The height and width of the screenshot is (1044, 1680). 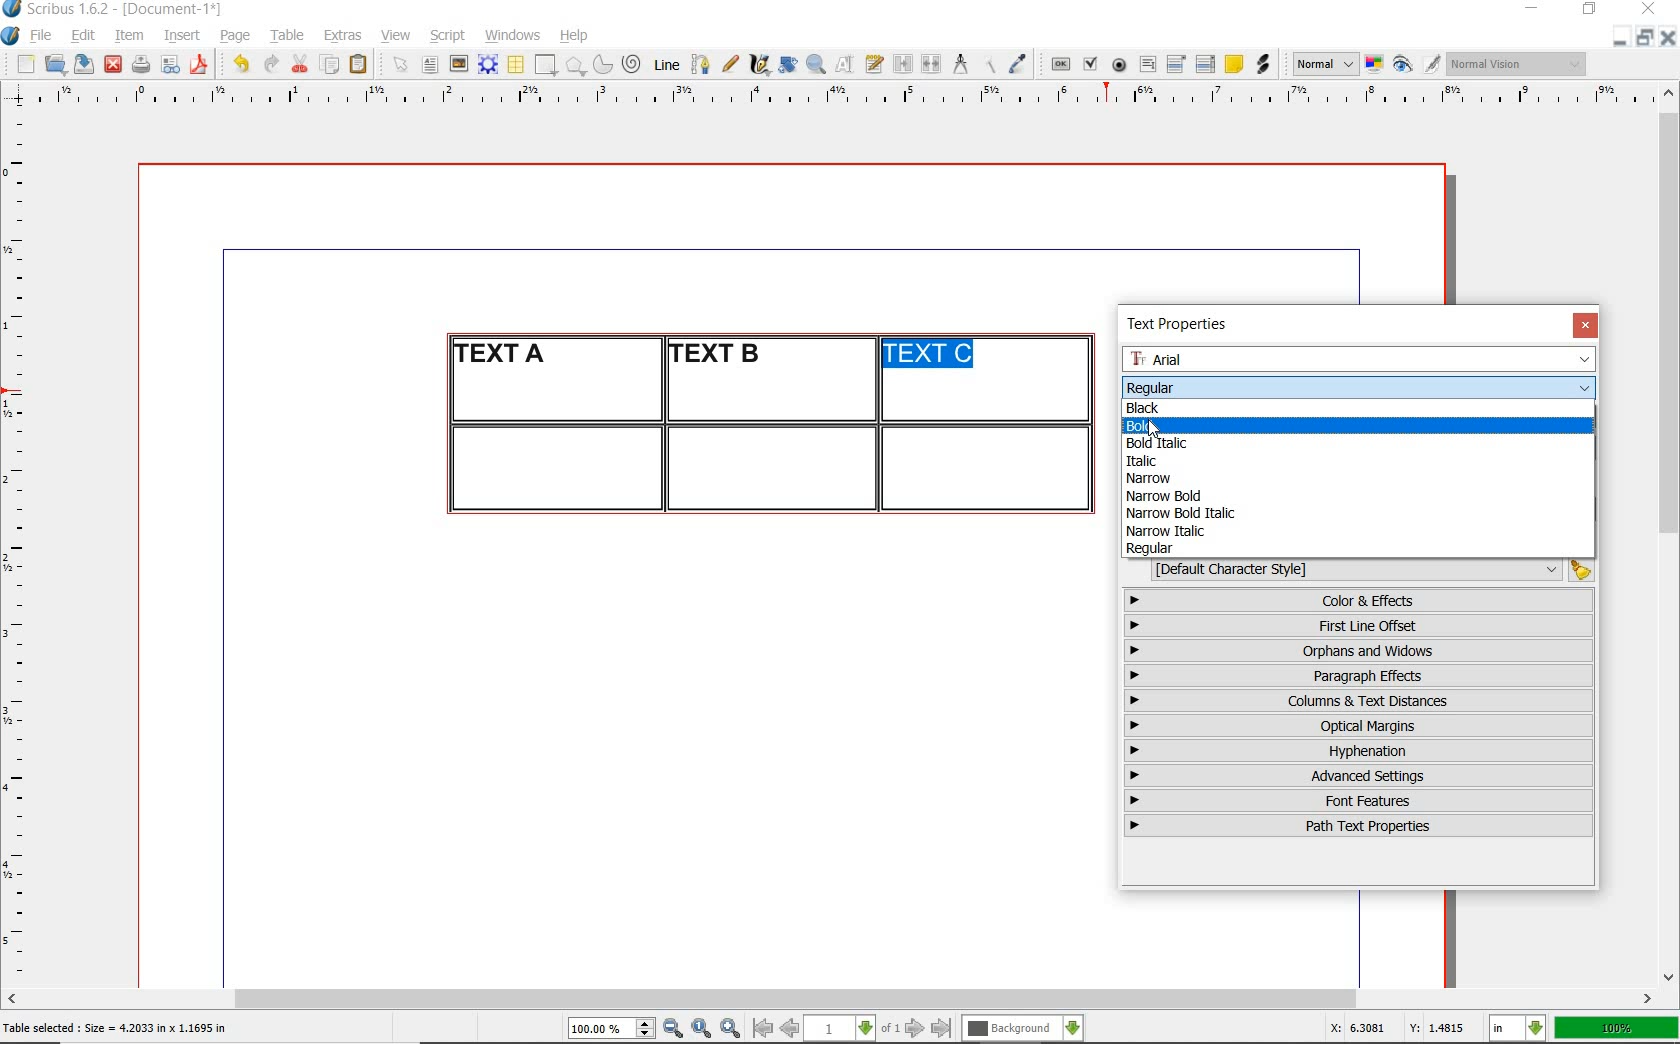 I want to click on path text properties, so click(x=1356, y=826).